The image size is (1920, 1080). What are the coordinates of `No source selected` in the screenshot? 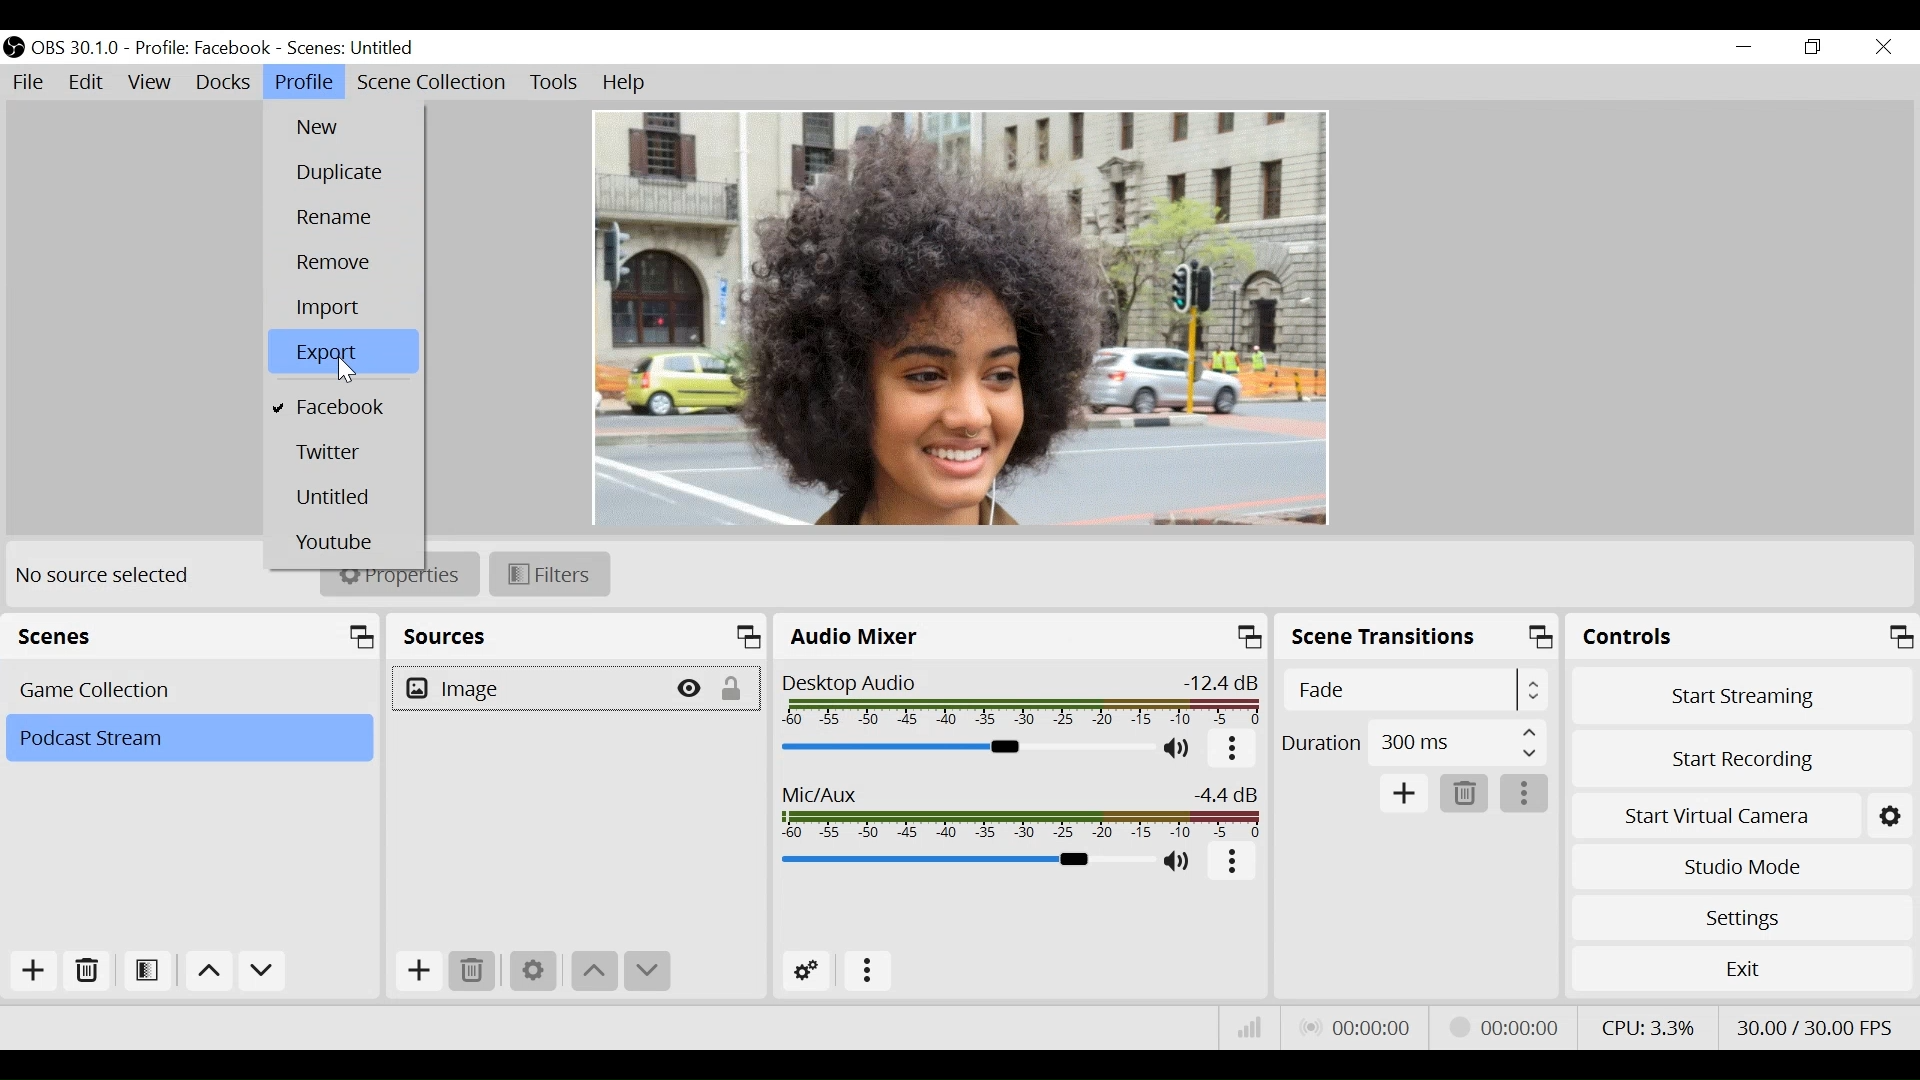 It's located at (116, 576).